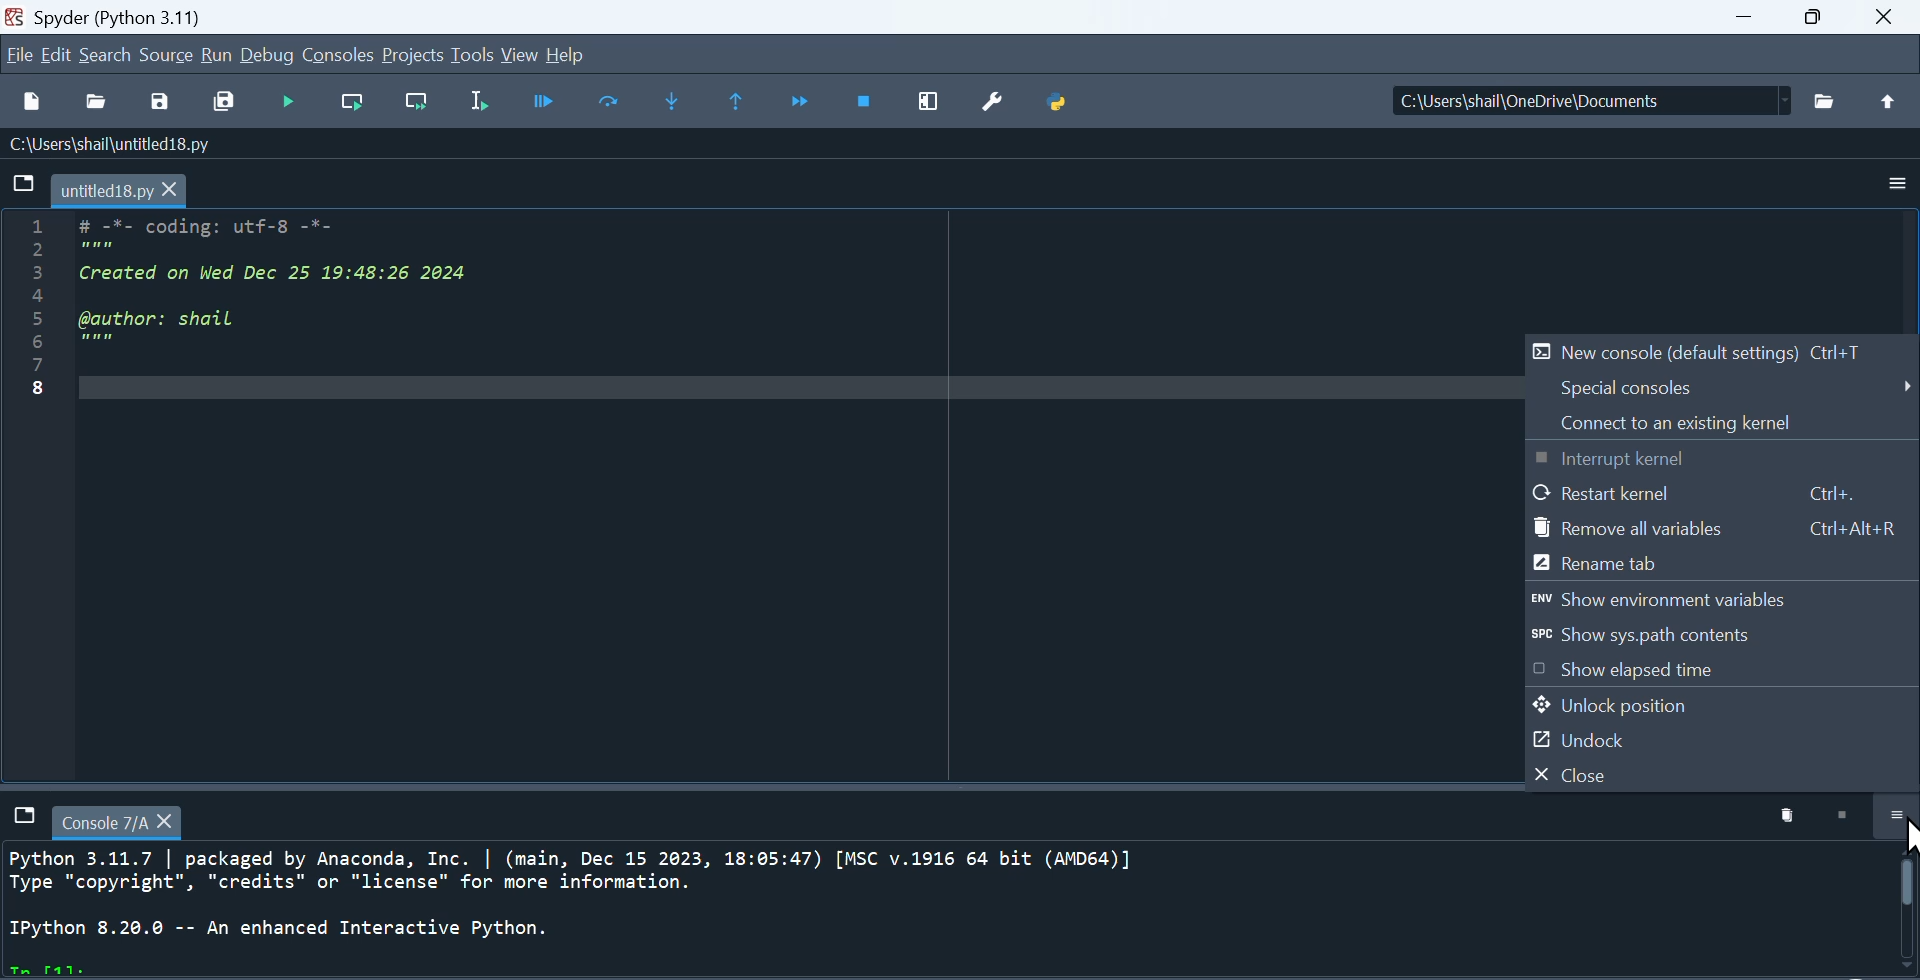 This screenshot has width=1920, height=980. I want to click on step into next line, so click(676, 104).